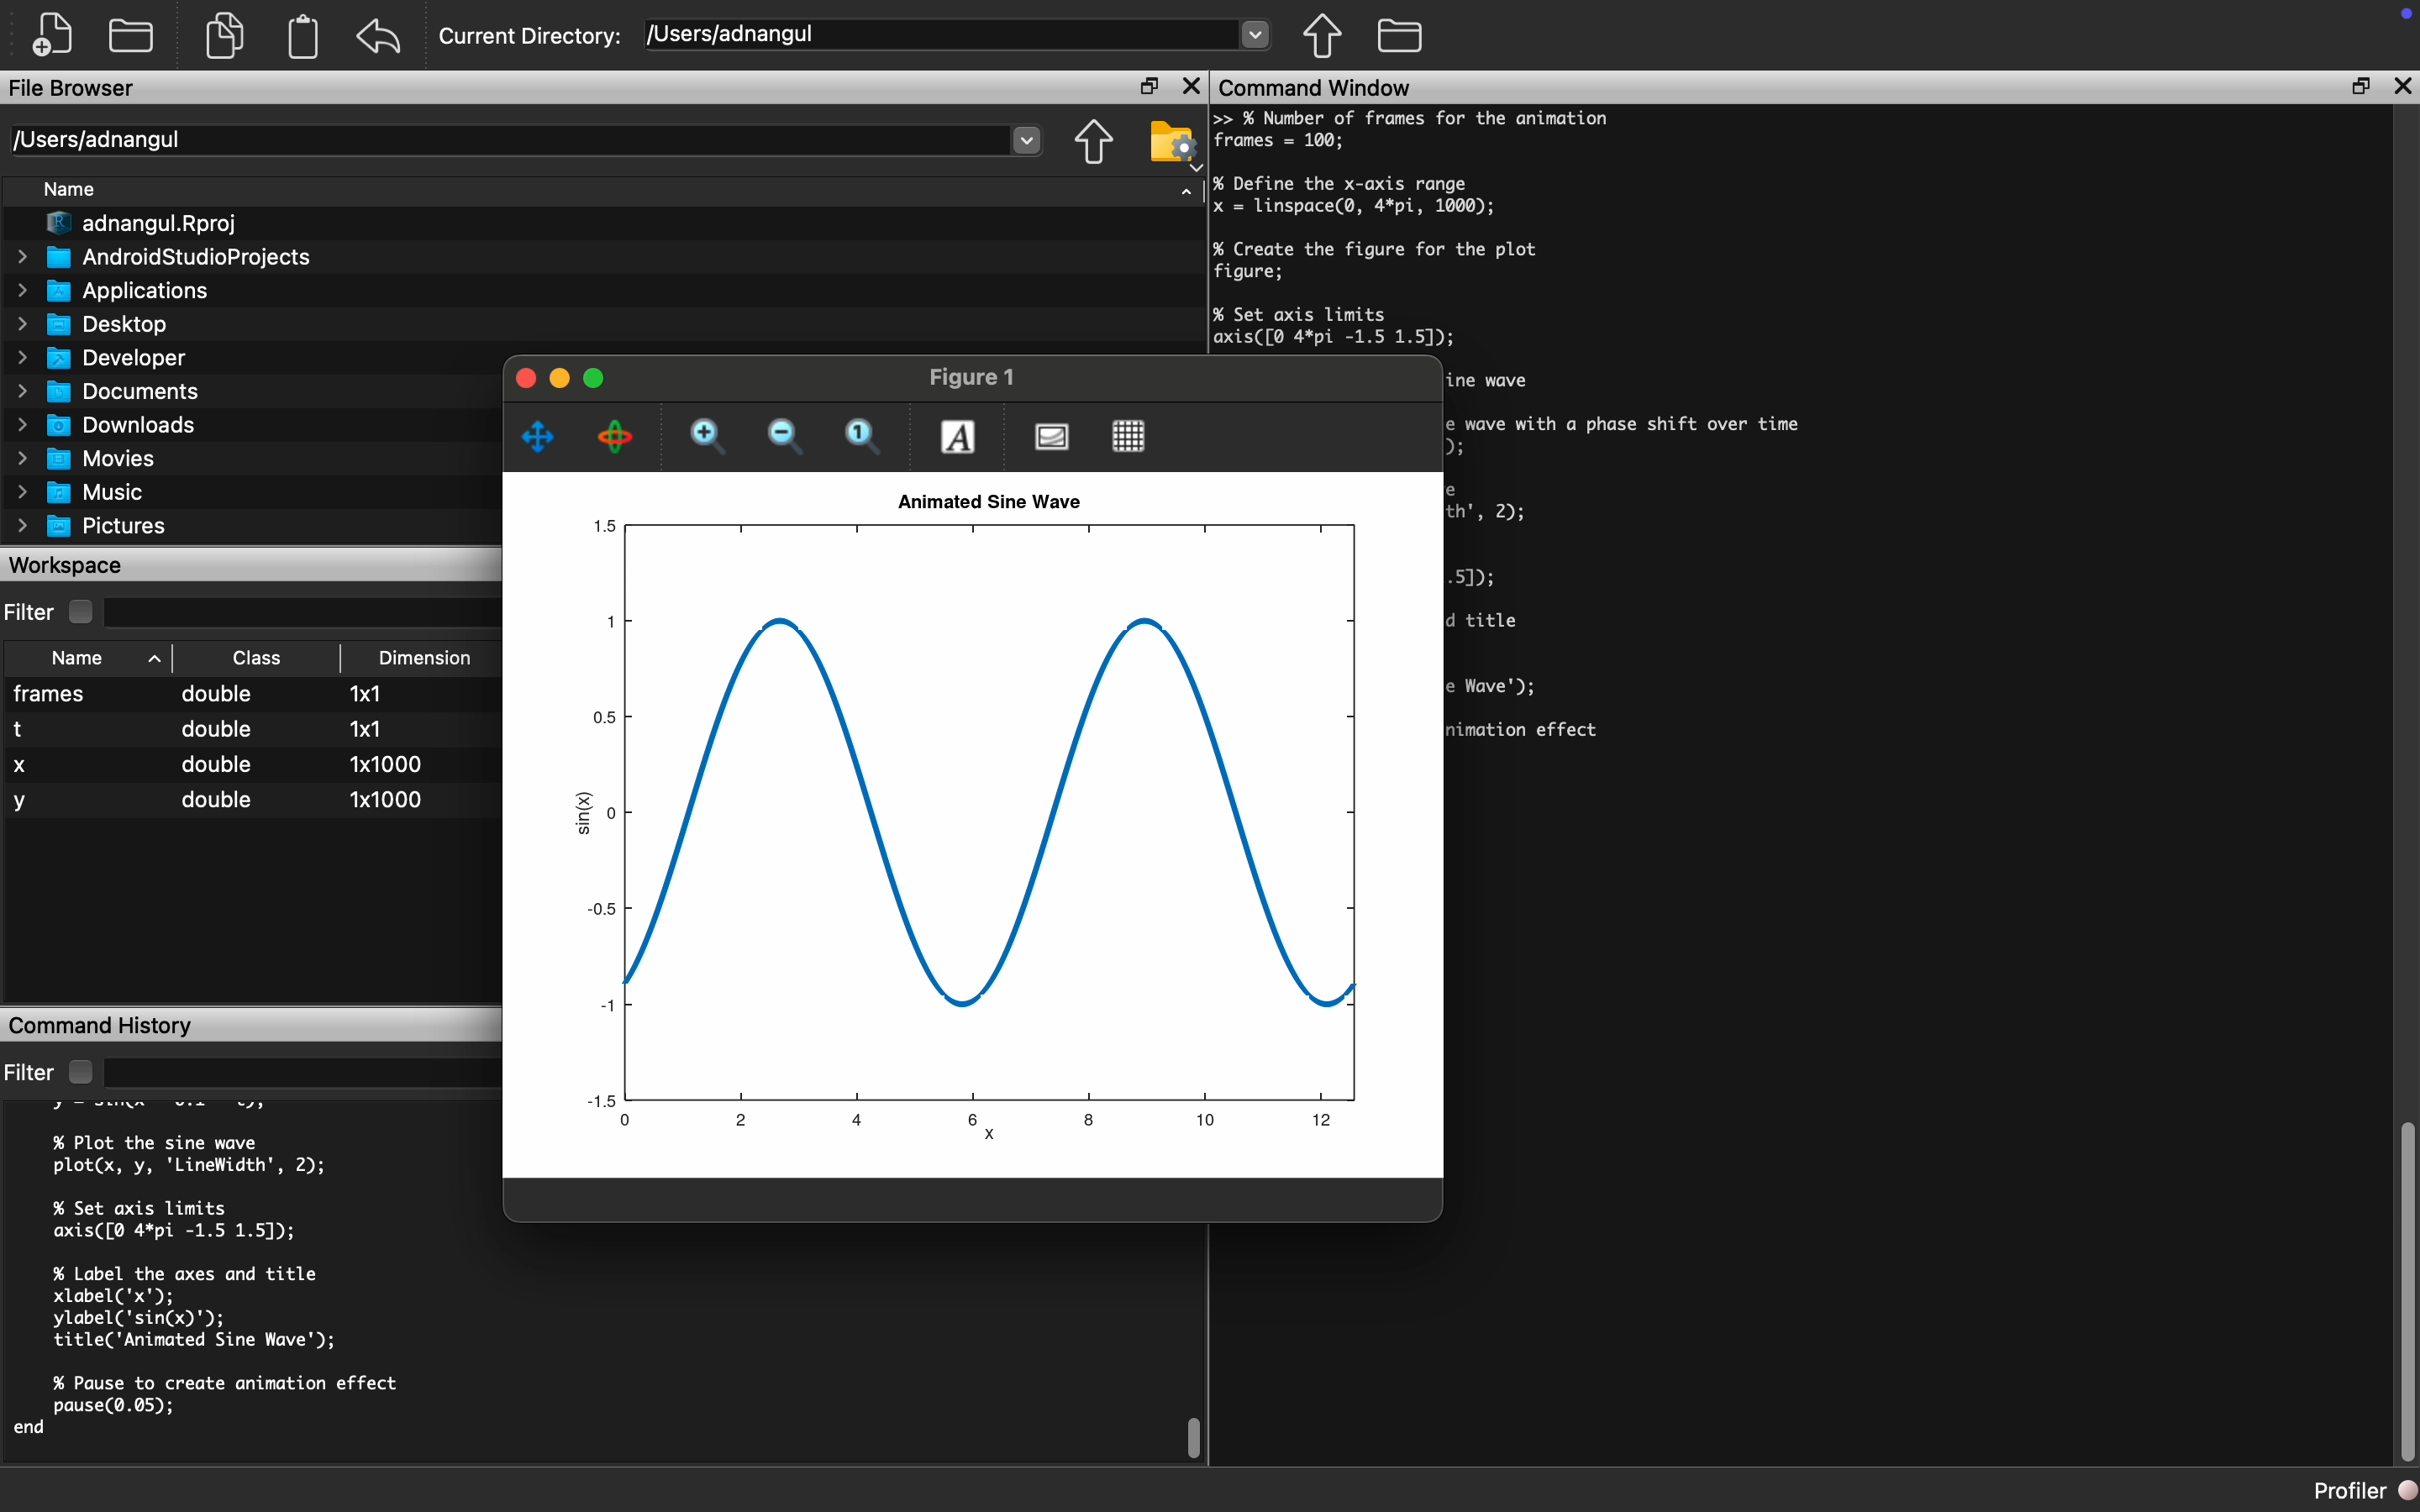  Describe the element at coordinates (28, 1074) in the screenshot. I see `Filter` at that location.